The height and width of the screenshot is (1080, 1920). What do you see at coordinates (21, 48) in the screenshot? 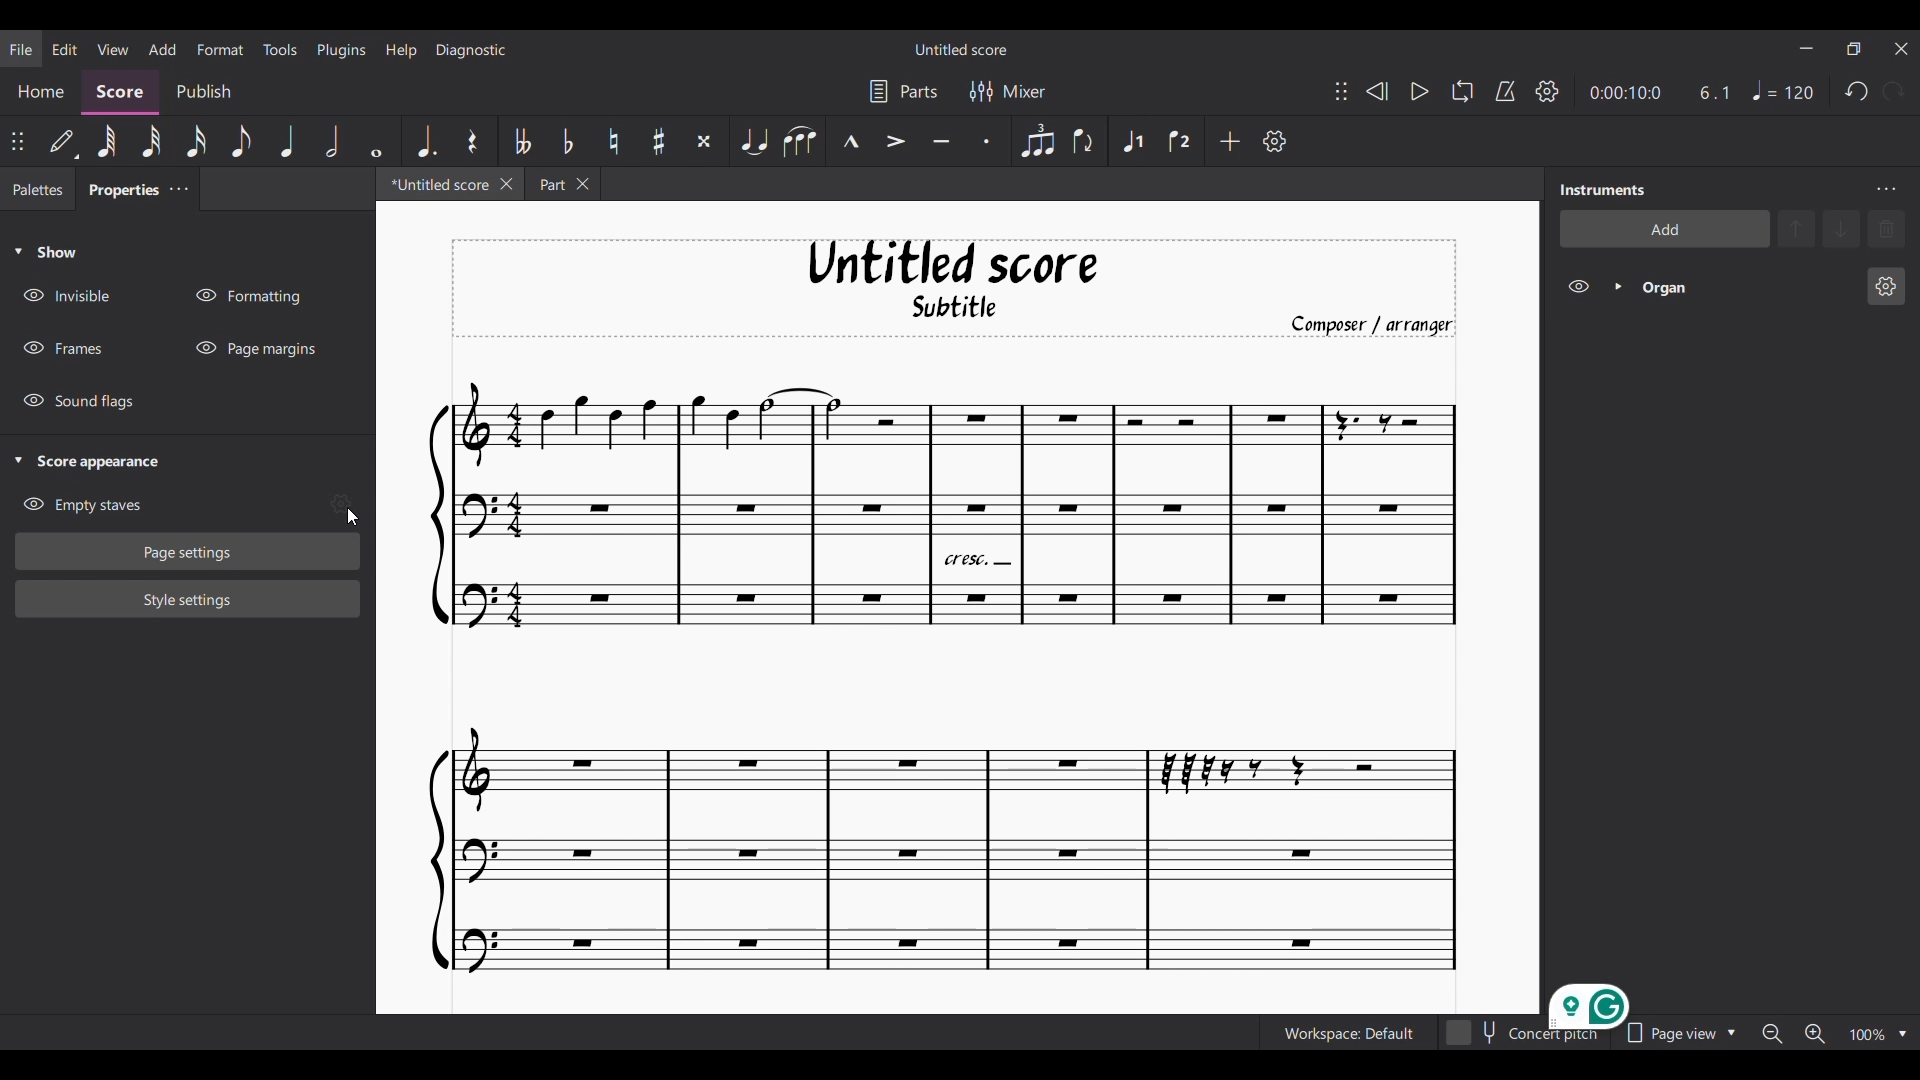
I see `File menu` at bounding box center [21, 48].